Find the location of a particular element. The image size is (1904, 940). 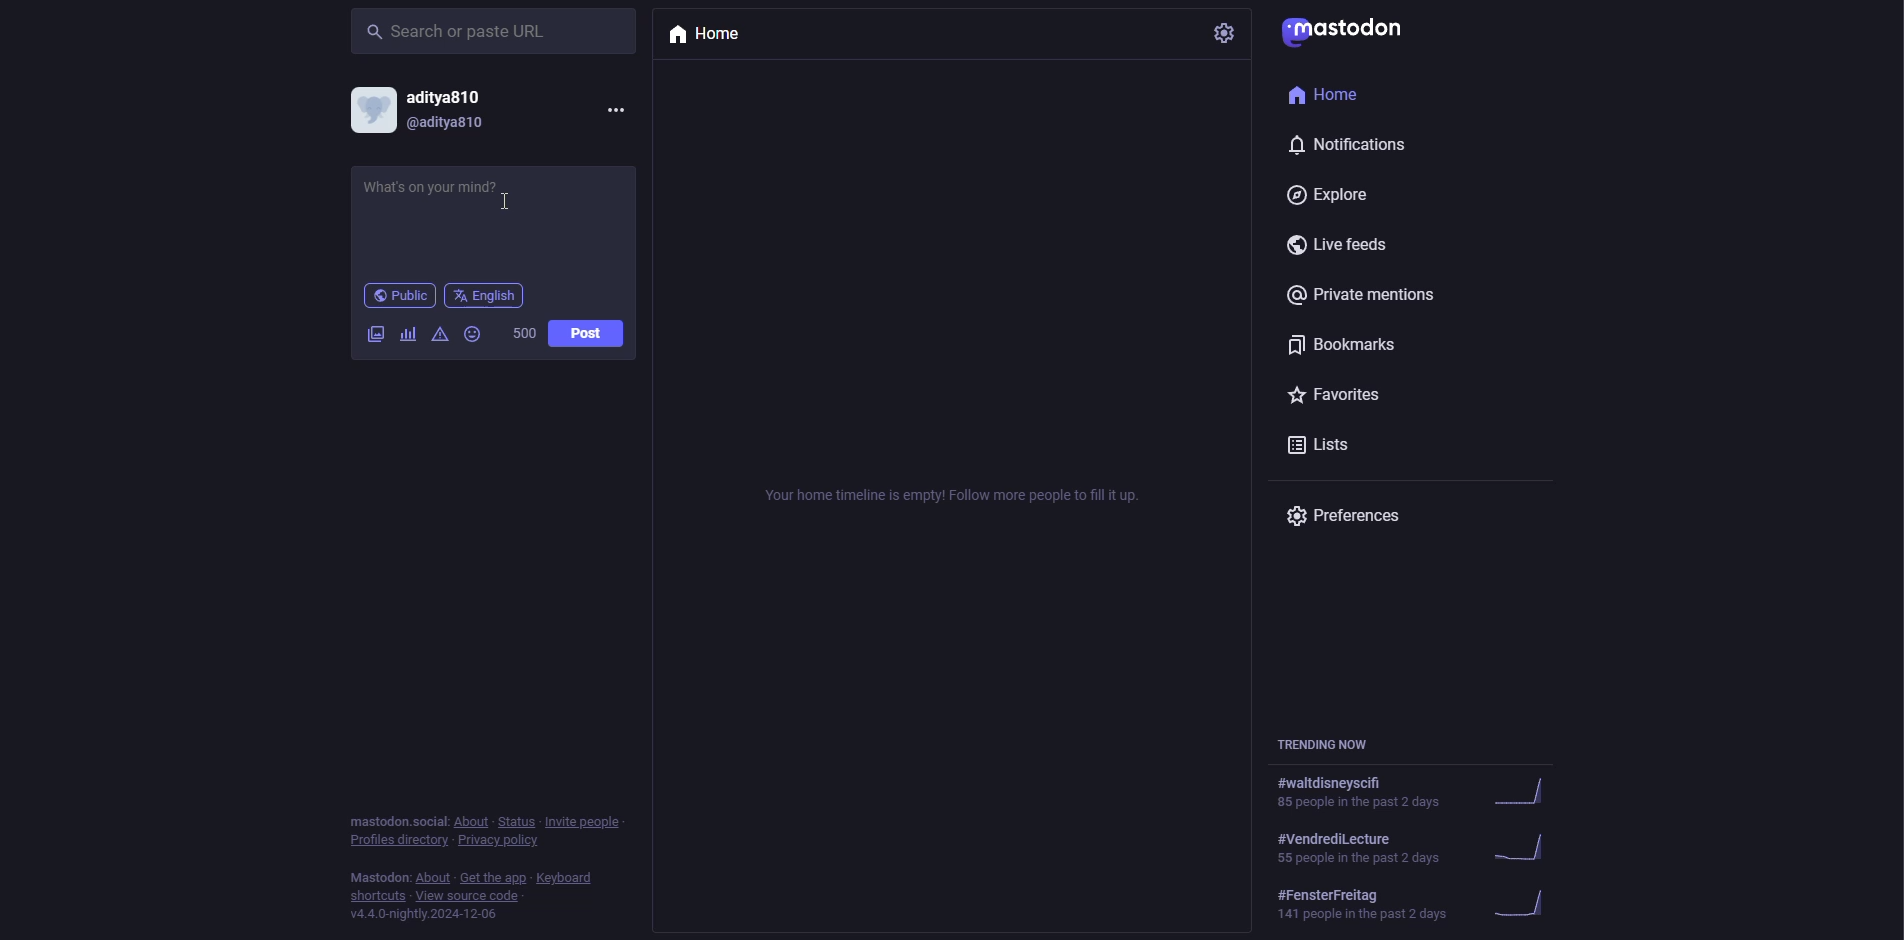

public is located at coordinates (397, 295).